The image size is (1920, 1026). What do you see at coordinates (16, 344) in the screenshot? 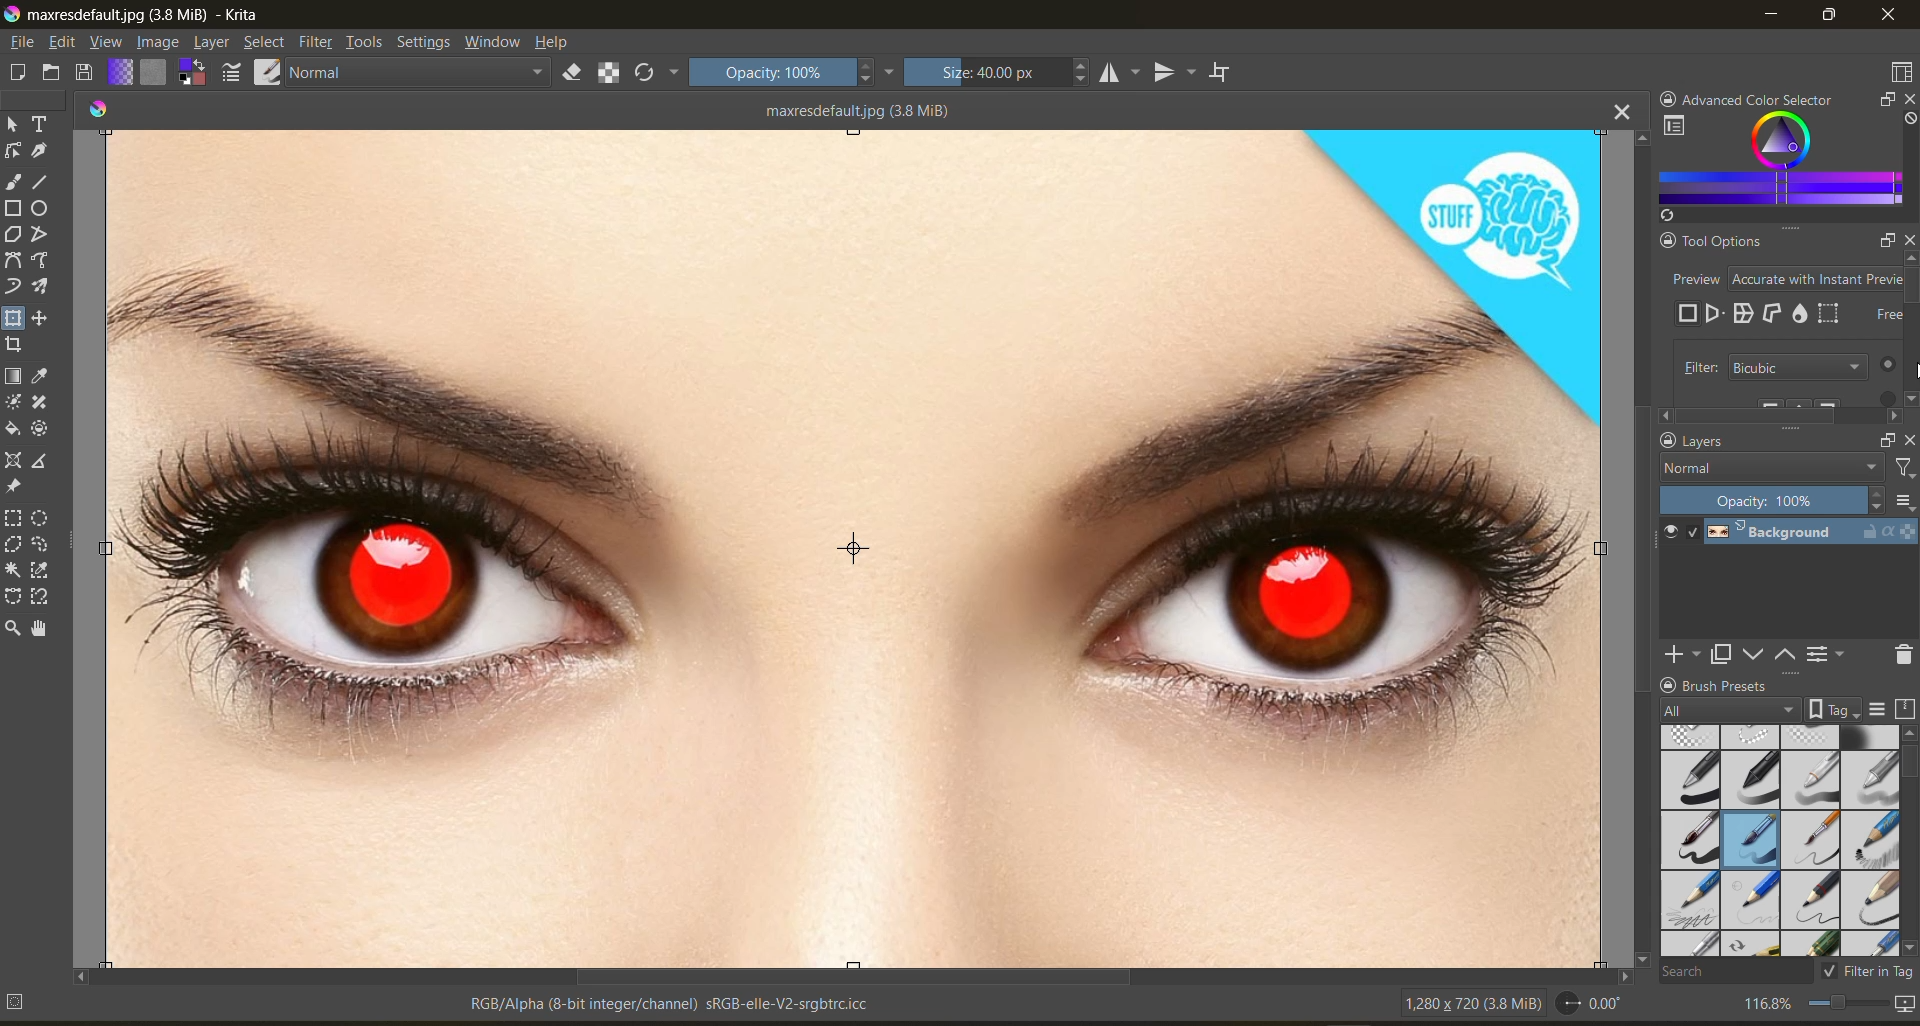
I see `tool` at bounding box center [16, 344].